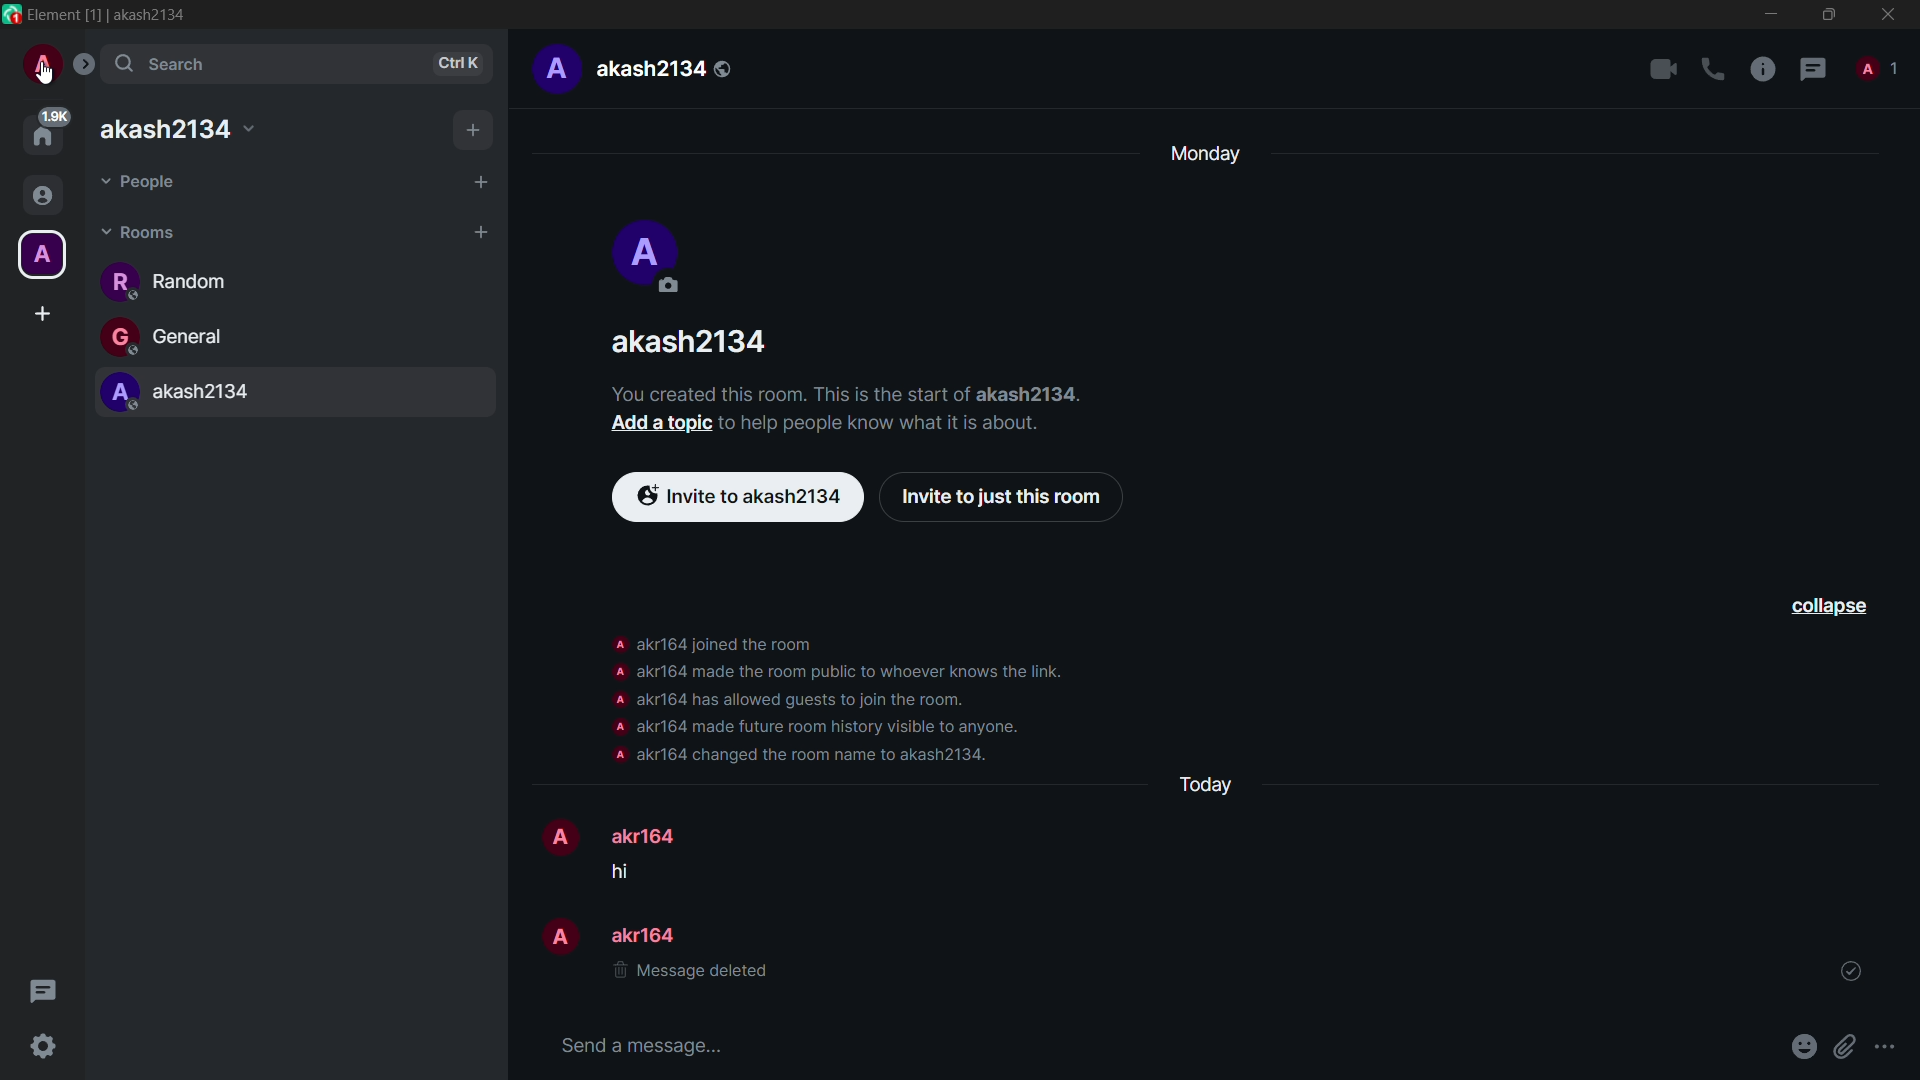  Describe the element at coordinates (1004, 500) in the screenshot. I see `invite to just this room` at that location.